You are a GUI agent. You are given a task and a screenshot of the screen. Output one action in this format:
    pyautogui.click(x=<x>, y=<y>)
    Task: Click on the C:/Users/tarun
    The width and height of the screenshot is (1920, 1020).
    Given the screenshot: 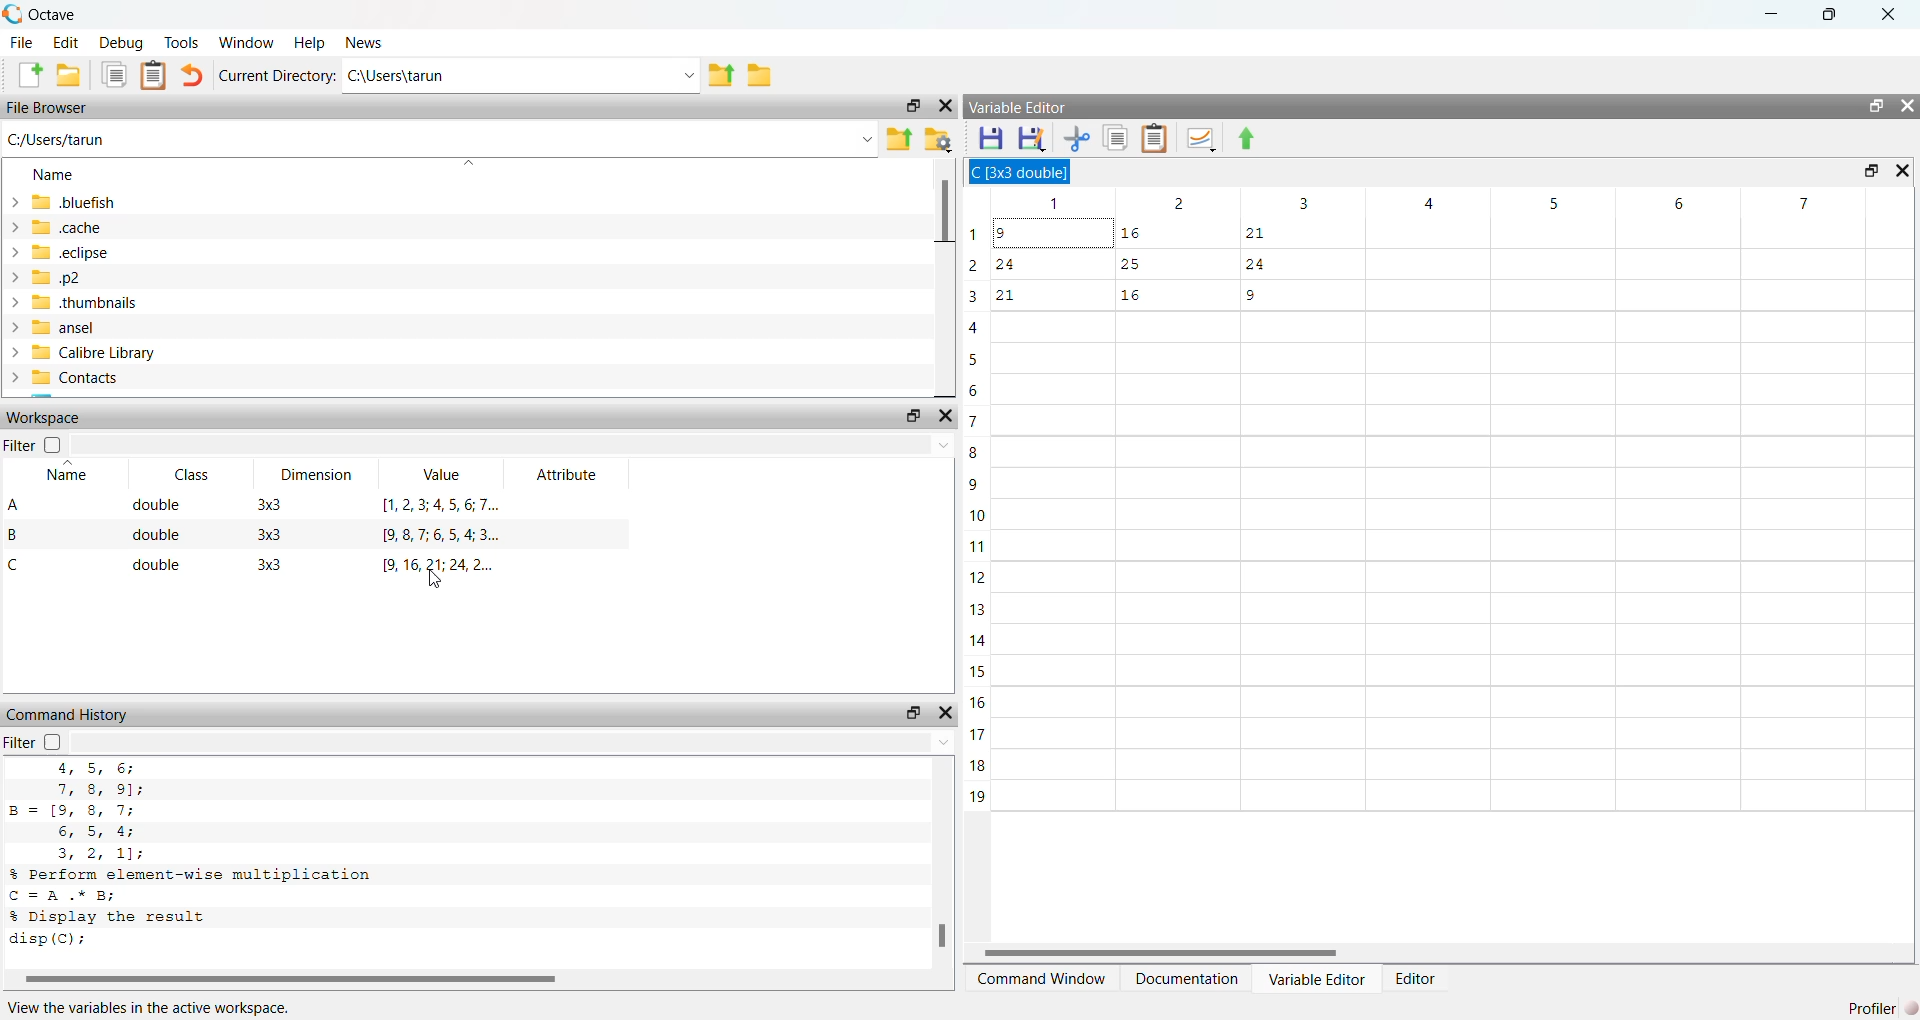 What is the action you would take?
    pyautogui.click(x=441, y=141)
    